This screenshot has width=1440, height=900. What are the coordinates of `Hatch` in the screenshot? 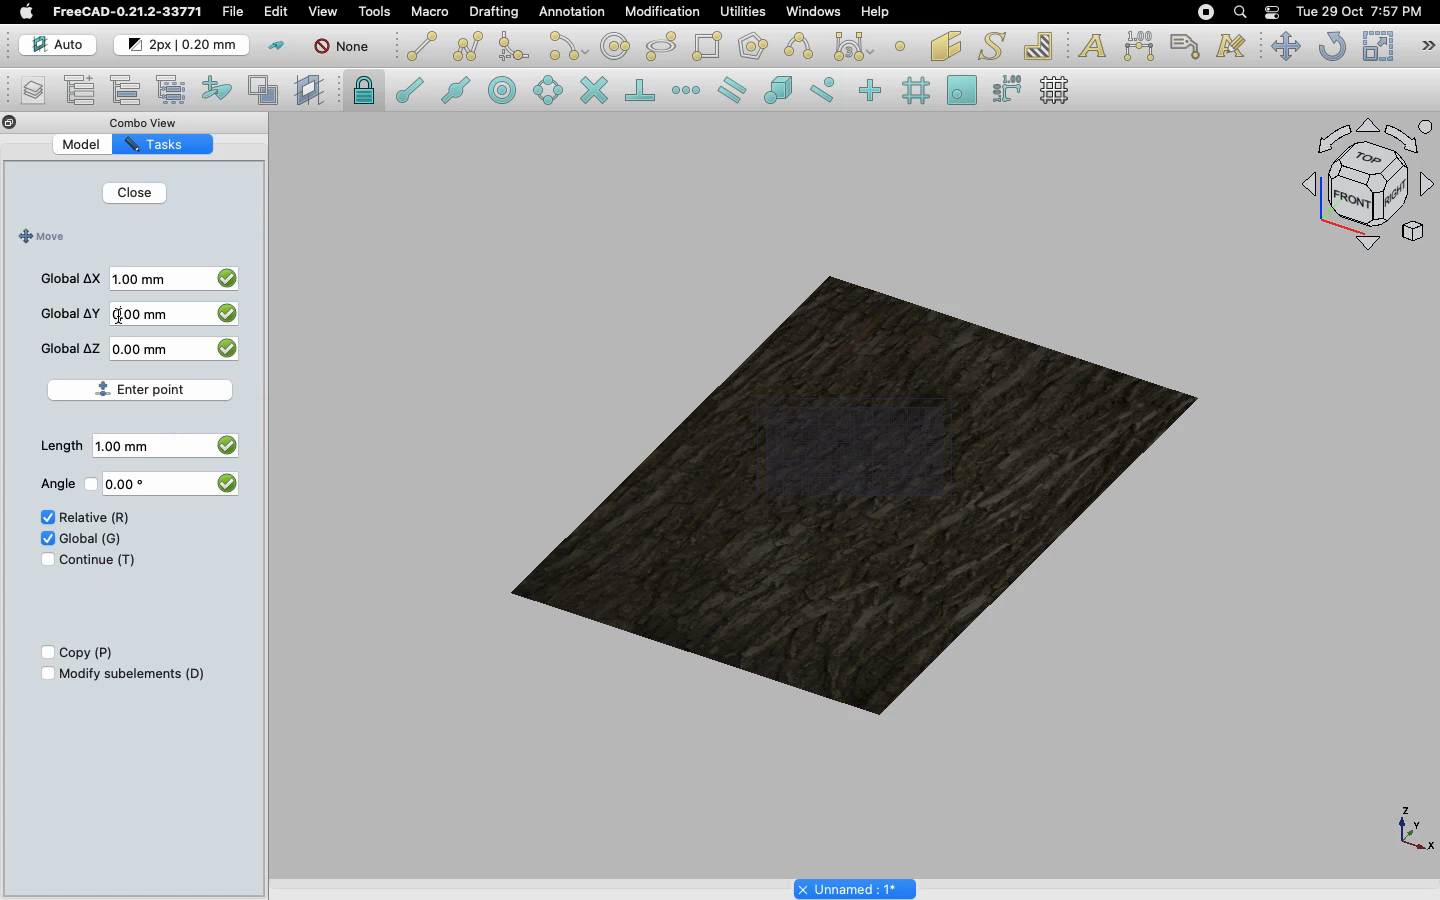 It's located at (1039, 46).